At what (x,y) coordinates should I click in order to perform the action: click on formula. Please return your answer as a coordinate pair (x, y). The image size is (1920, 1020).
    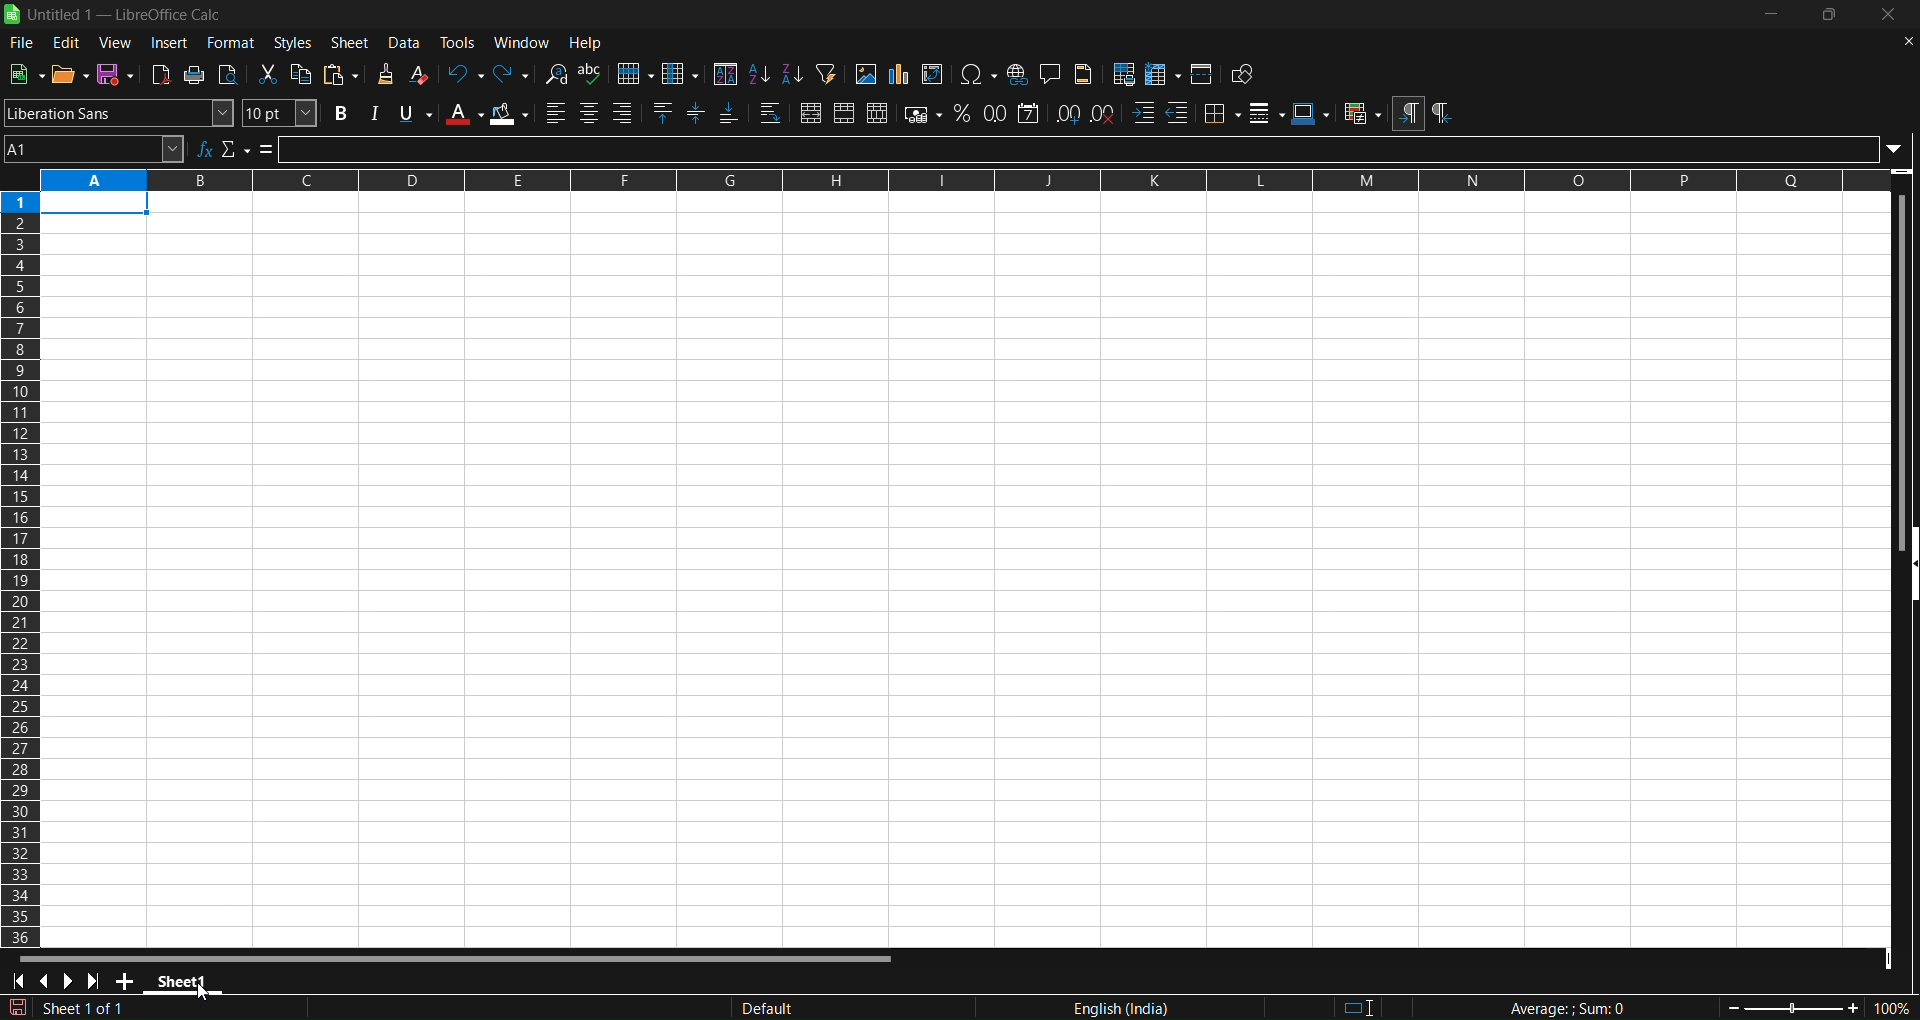
    Looking at the image, I should click on (267, 150).